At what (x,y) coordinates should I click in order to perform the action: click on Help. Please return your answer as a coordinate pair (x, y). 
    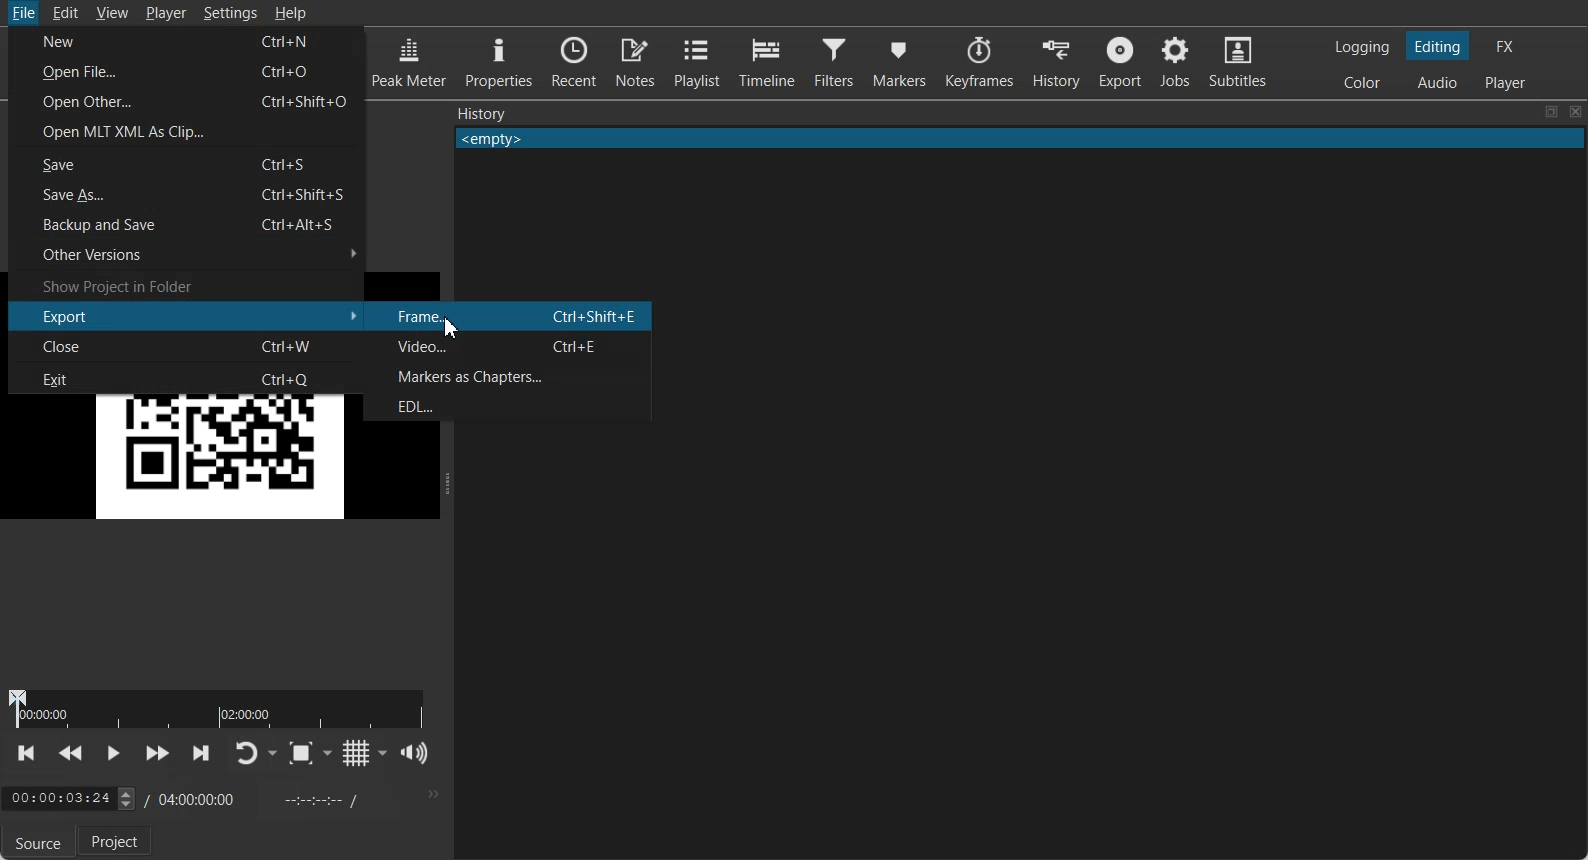
    Looking at the image, I should click on (290, 12).